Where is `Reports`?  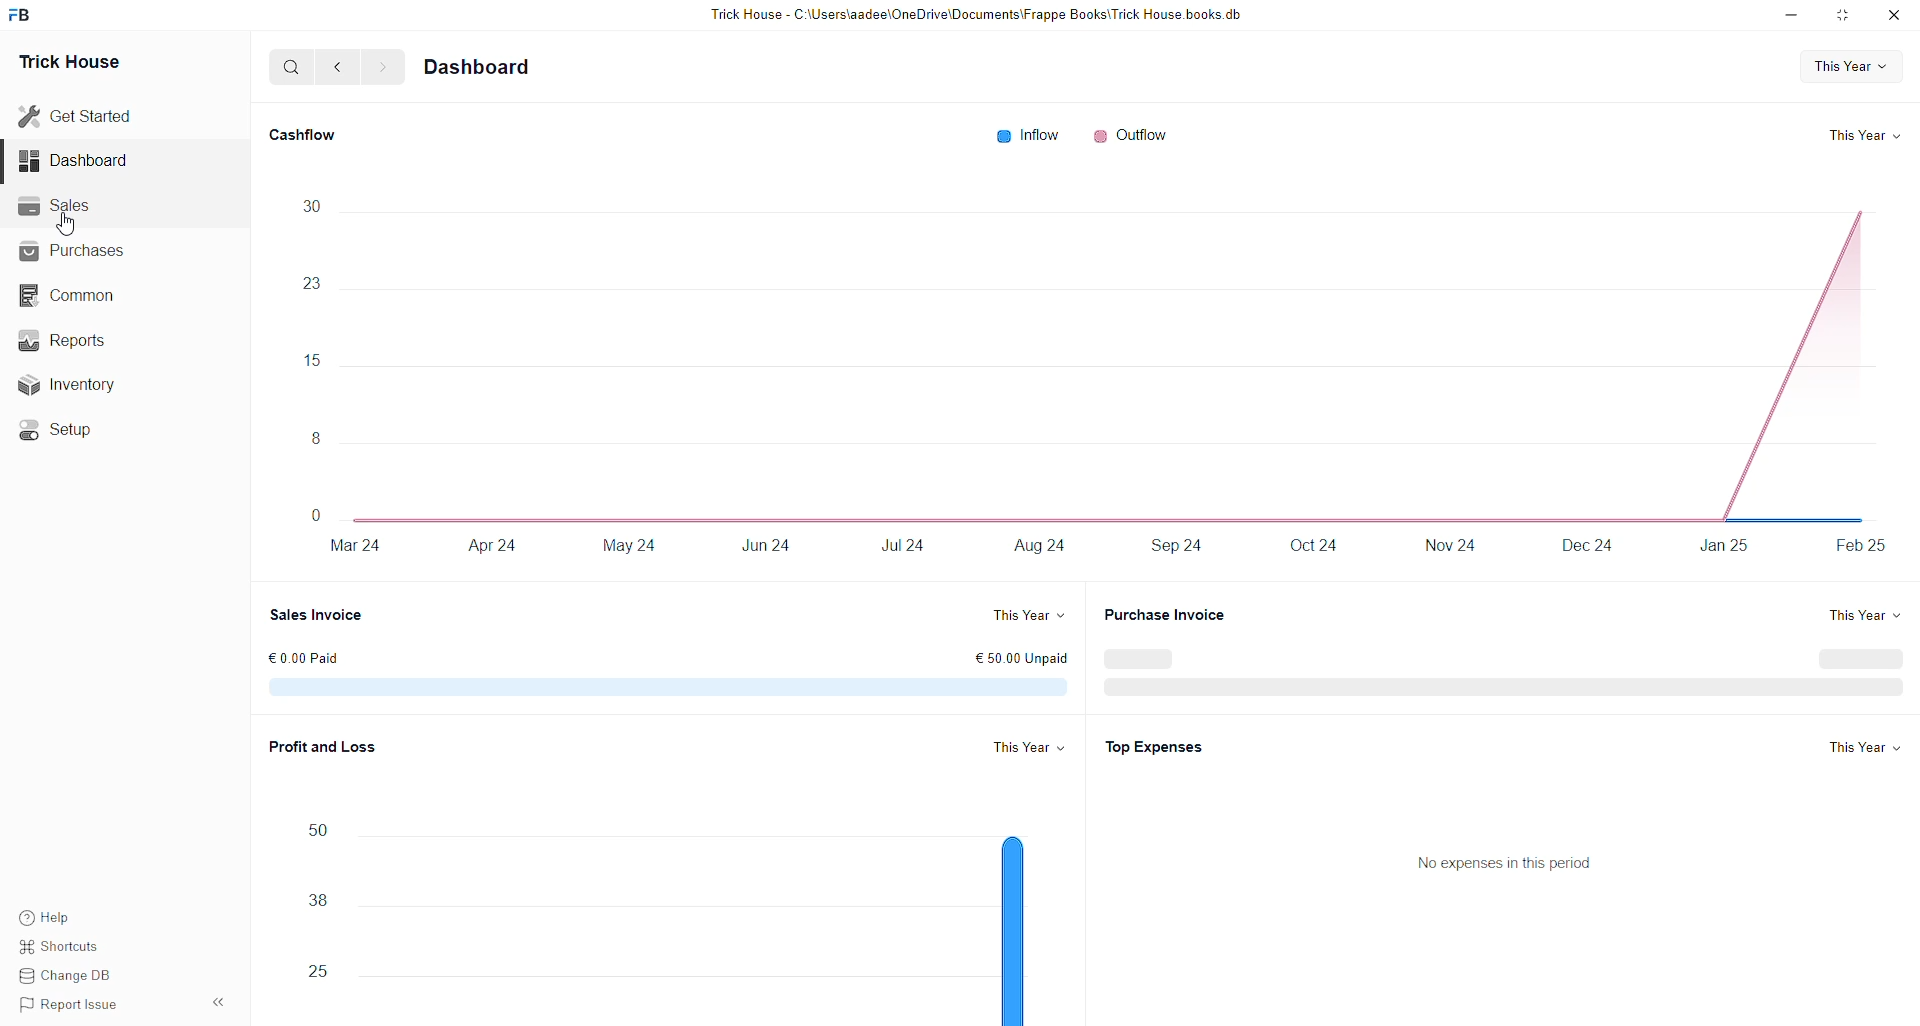
Reports is located at coordinates (72, 339).